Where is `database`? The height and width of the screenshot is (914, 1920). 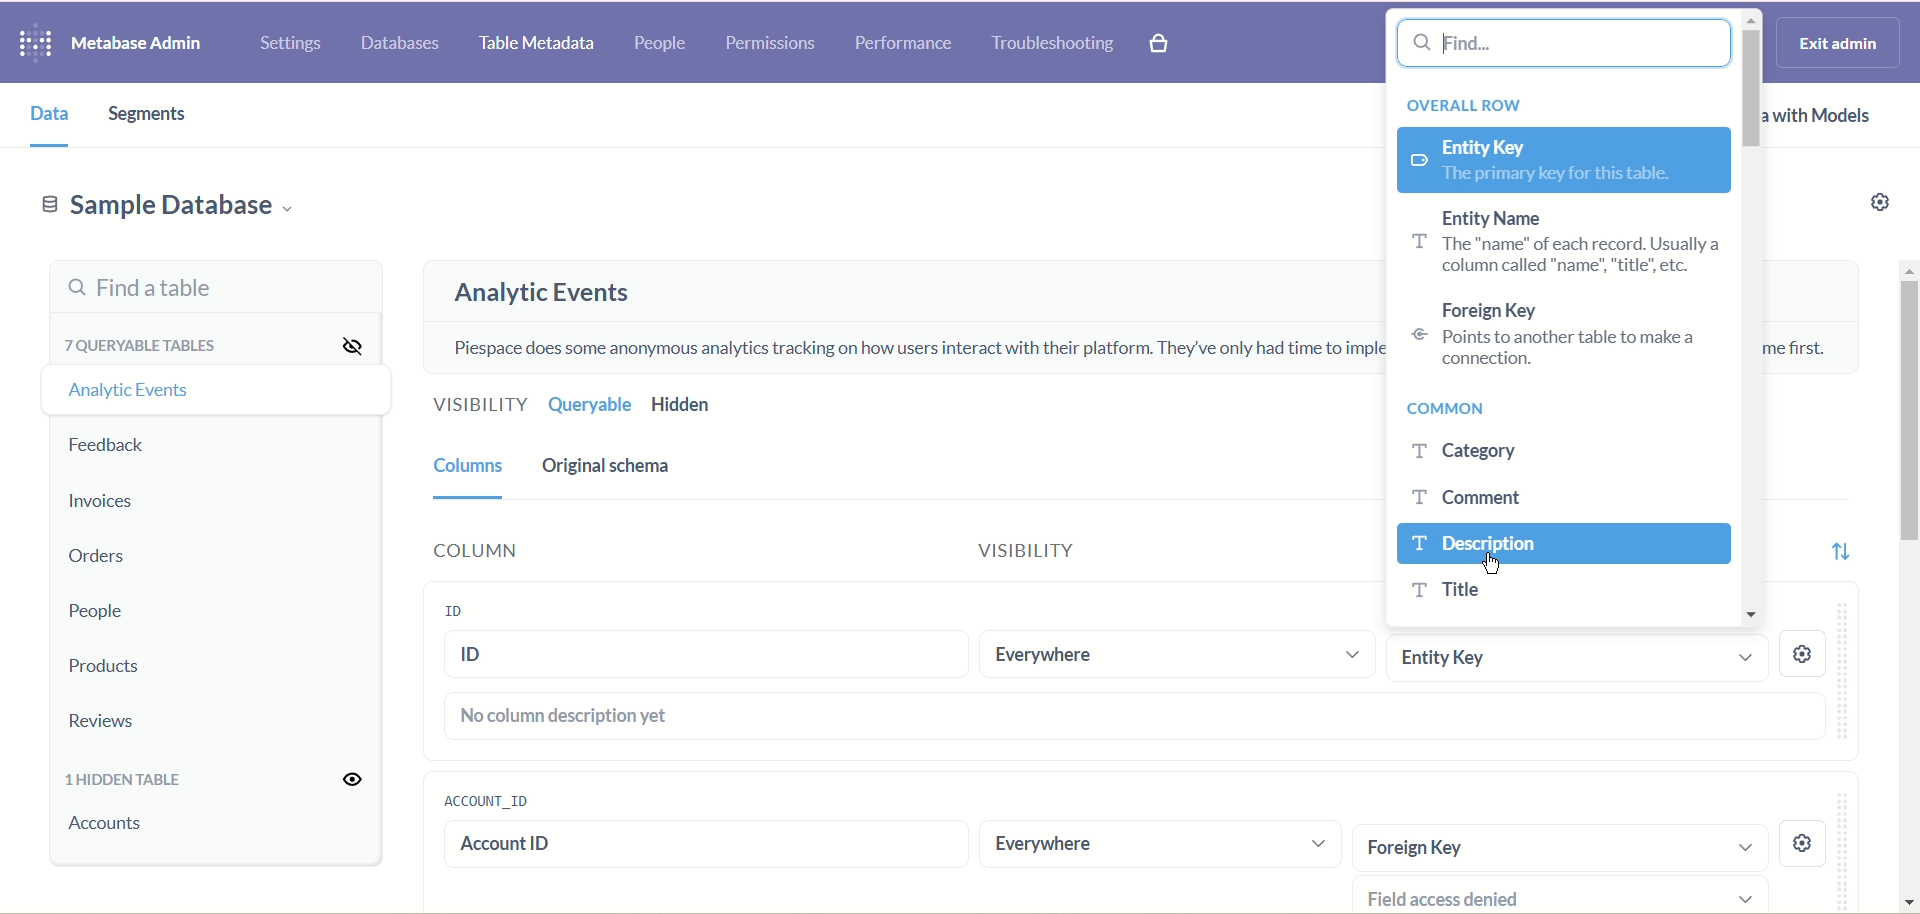
database is located at coordinates (404, 44).